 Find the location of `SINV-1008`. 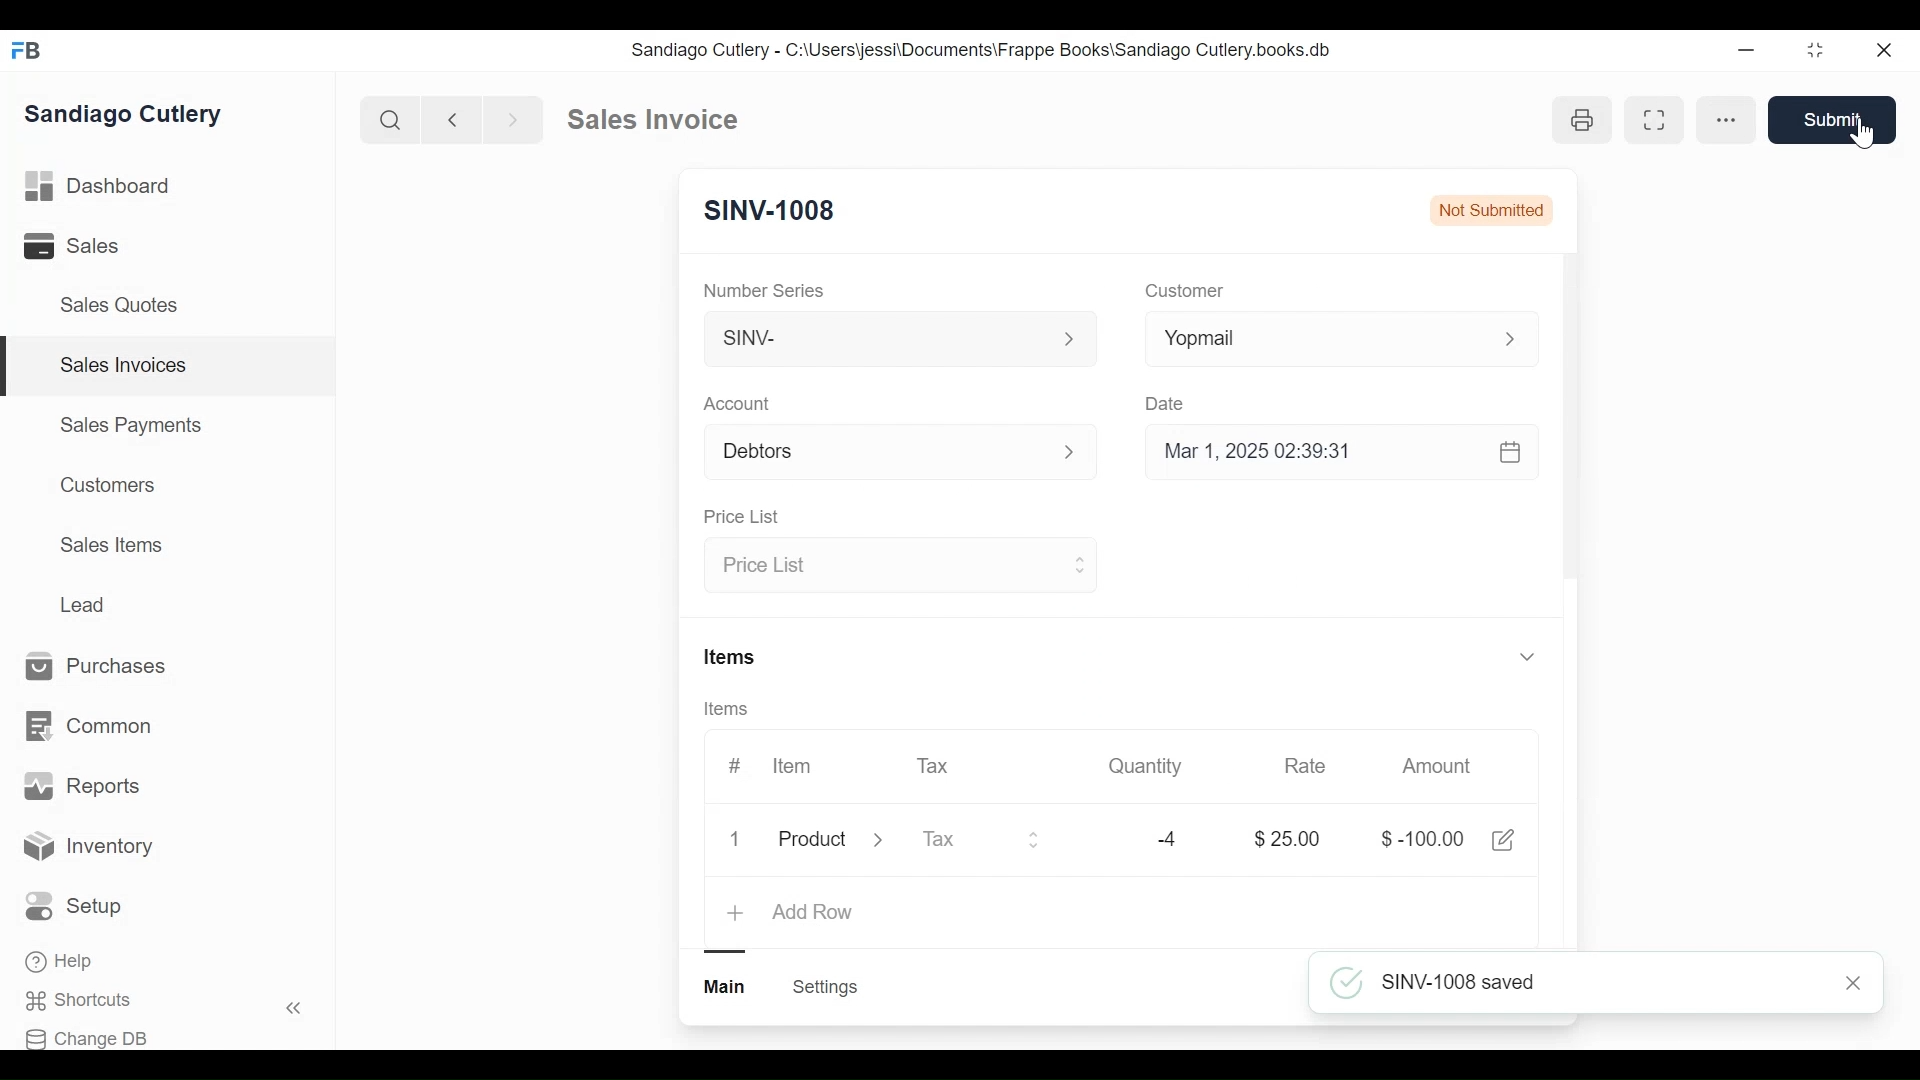

SINV-1008 is located at coordinates (771, 209).